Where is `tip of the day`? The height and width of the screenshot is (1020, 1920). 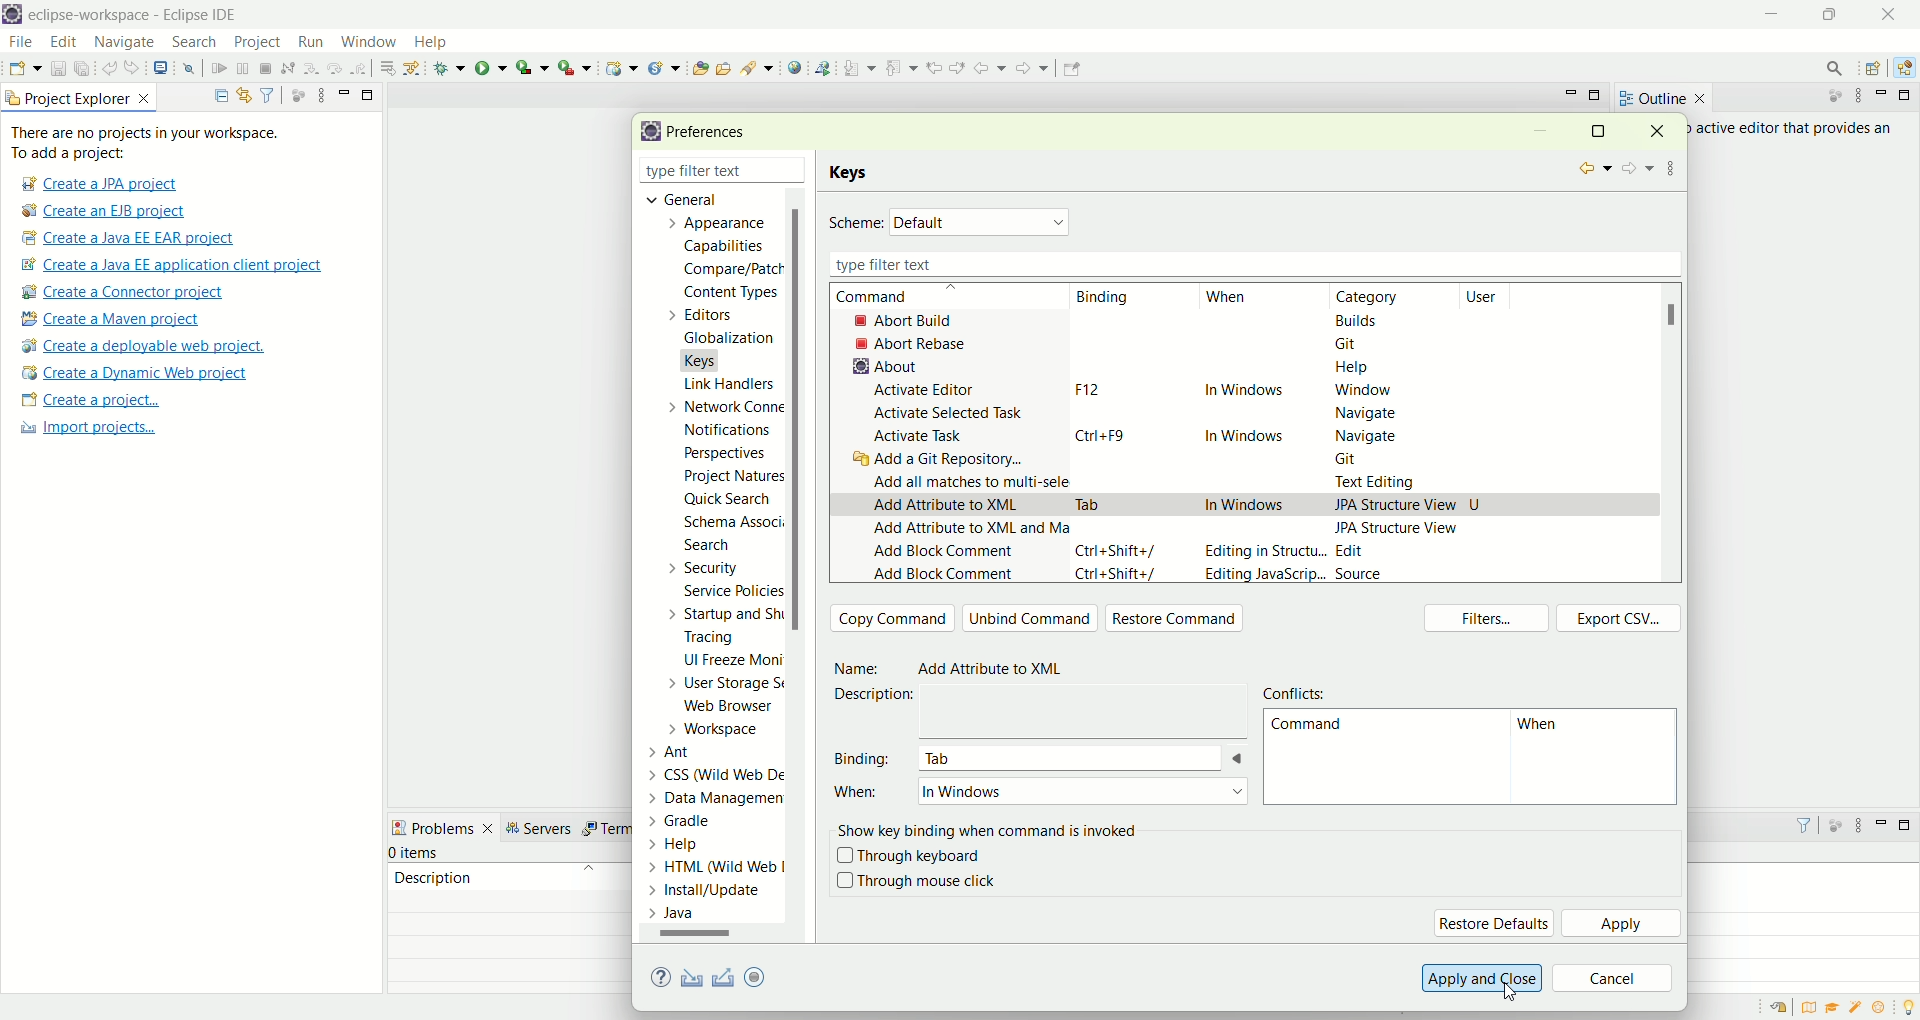 tip of the day is located at coordinates (1908, 1005).